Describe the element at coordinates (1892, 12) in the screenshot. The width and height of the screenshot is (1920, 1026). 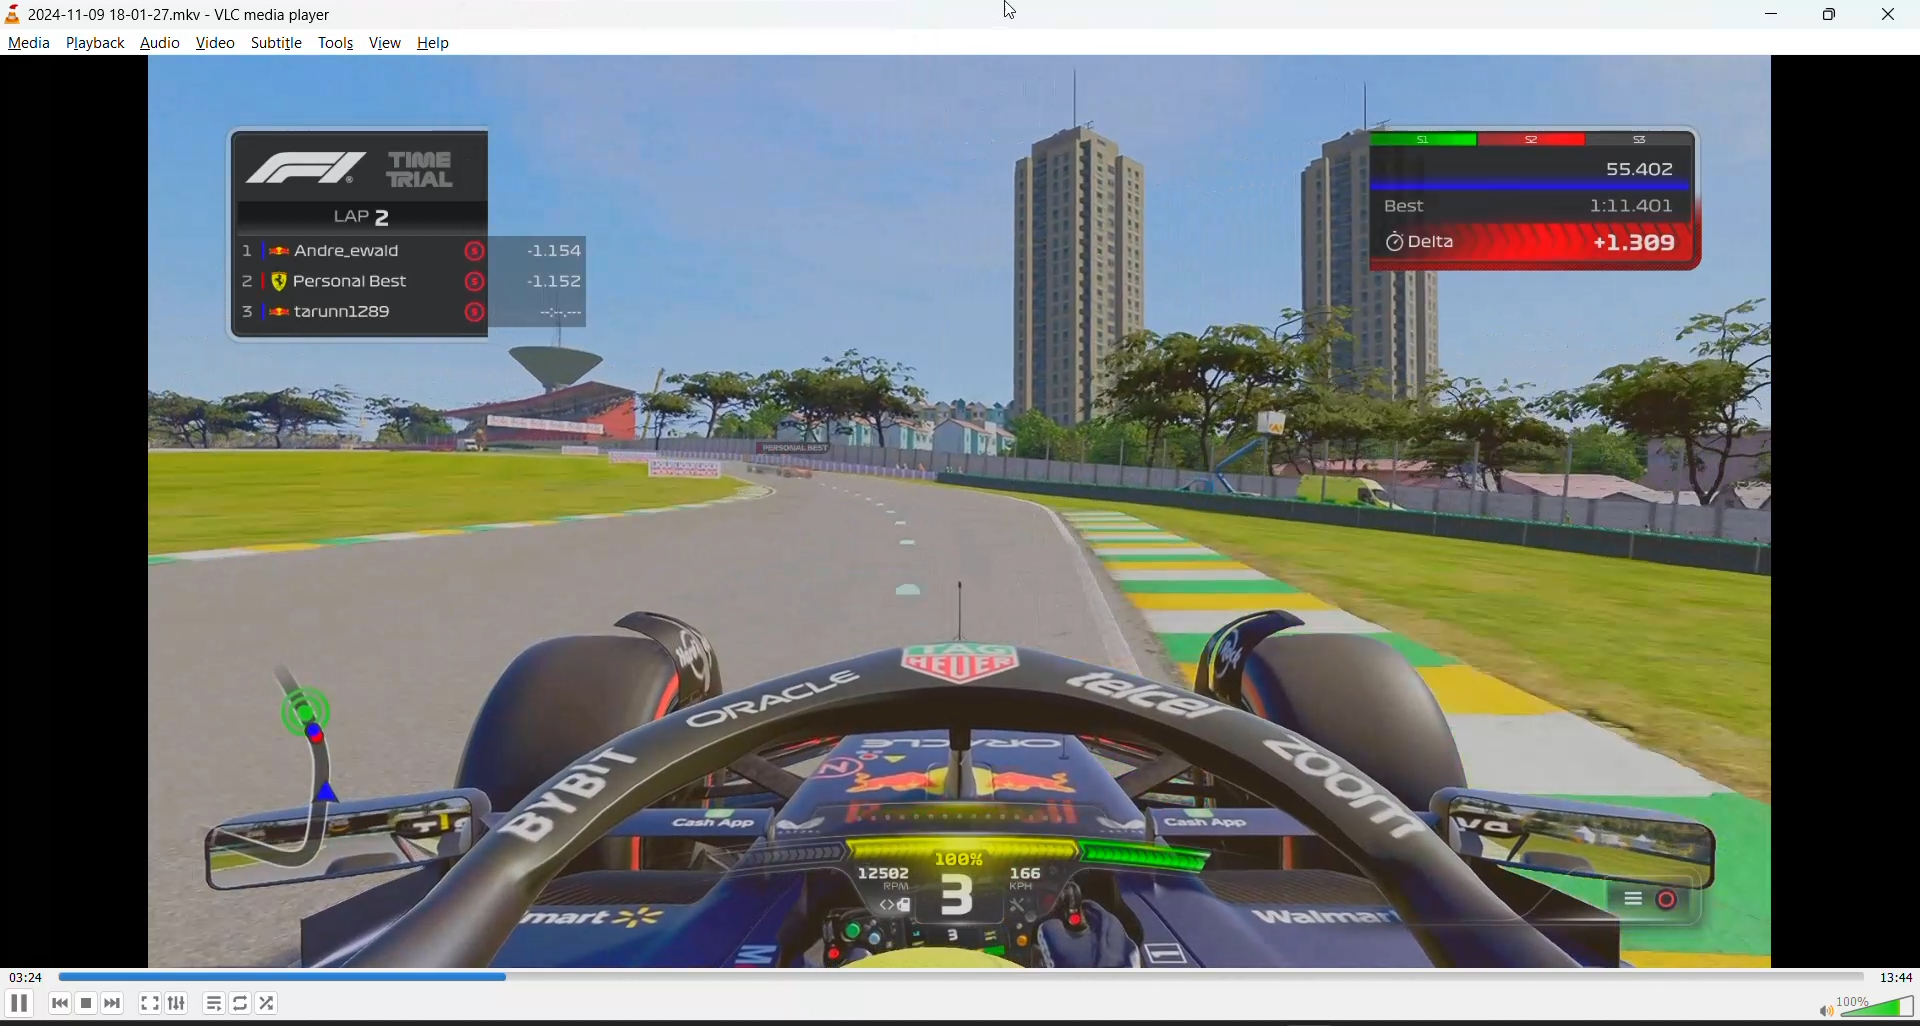
I see `close` at that location.